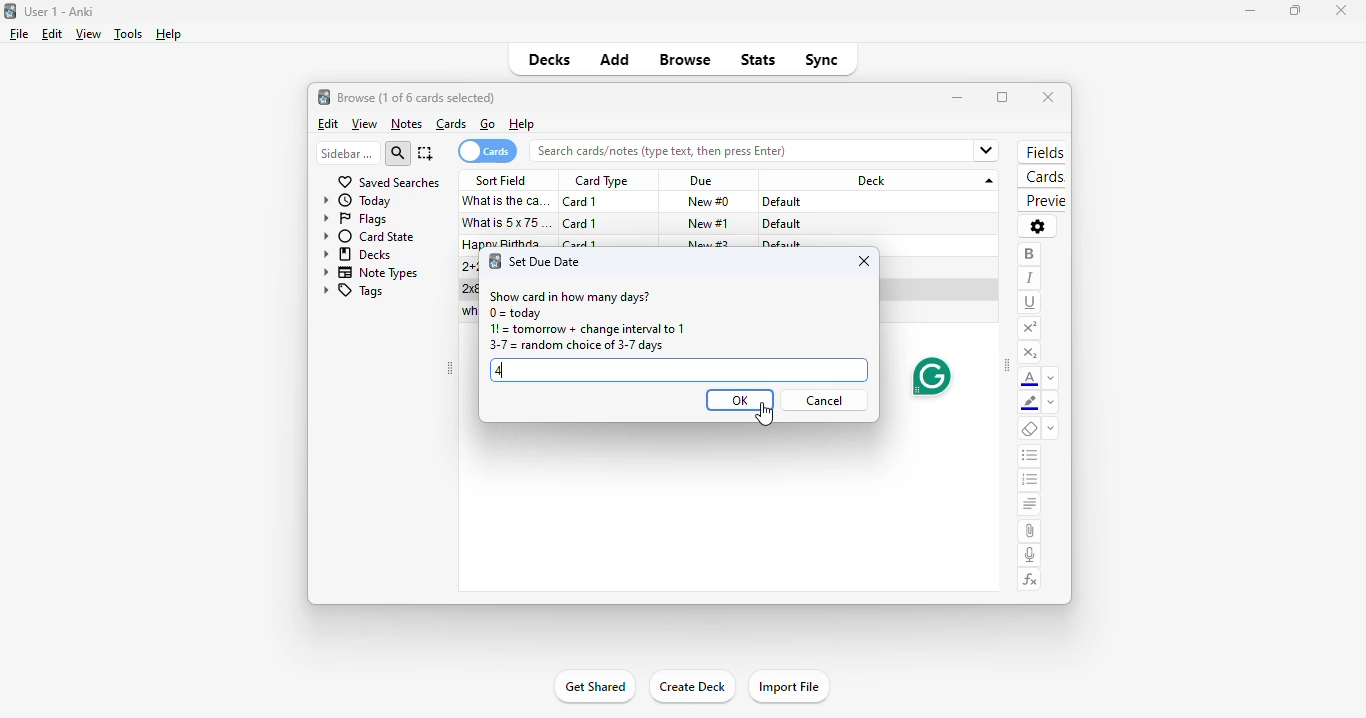  What do you see at coordinates (353, 292) in the screenshot?
I see `tags` at bounding box center [353, 292].